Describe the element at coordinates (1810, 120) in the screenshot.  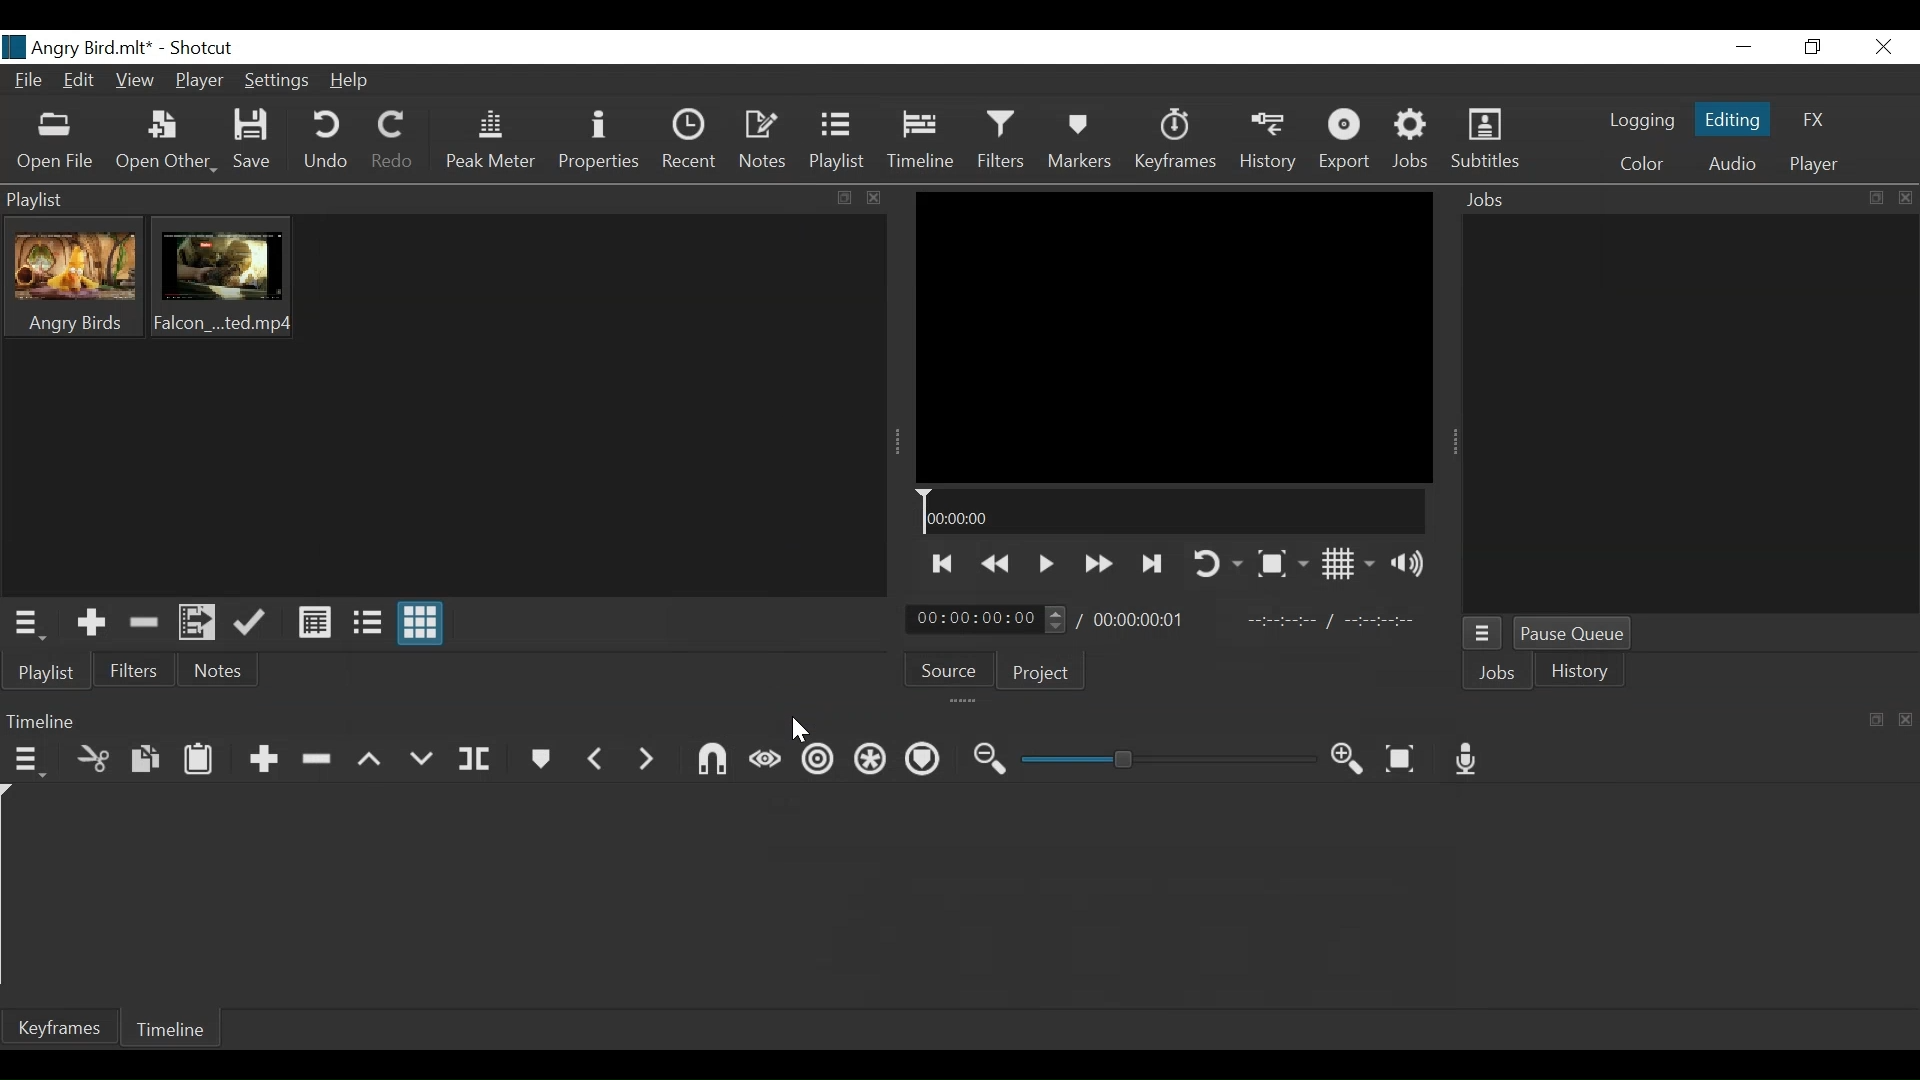
I see `FX` at that location.